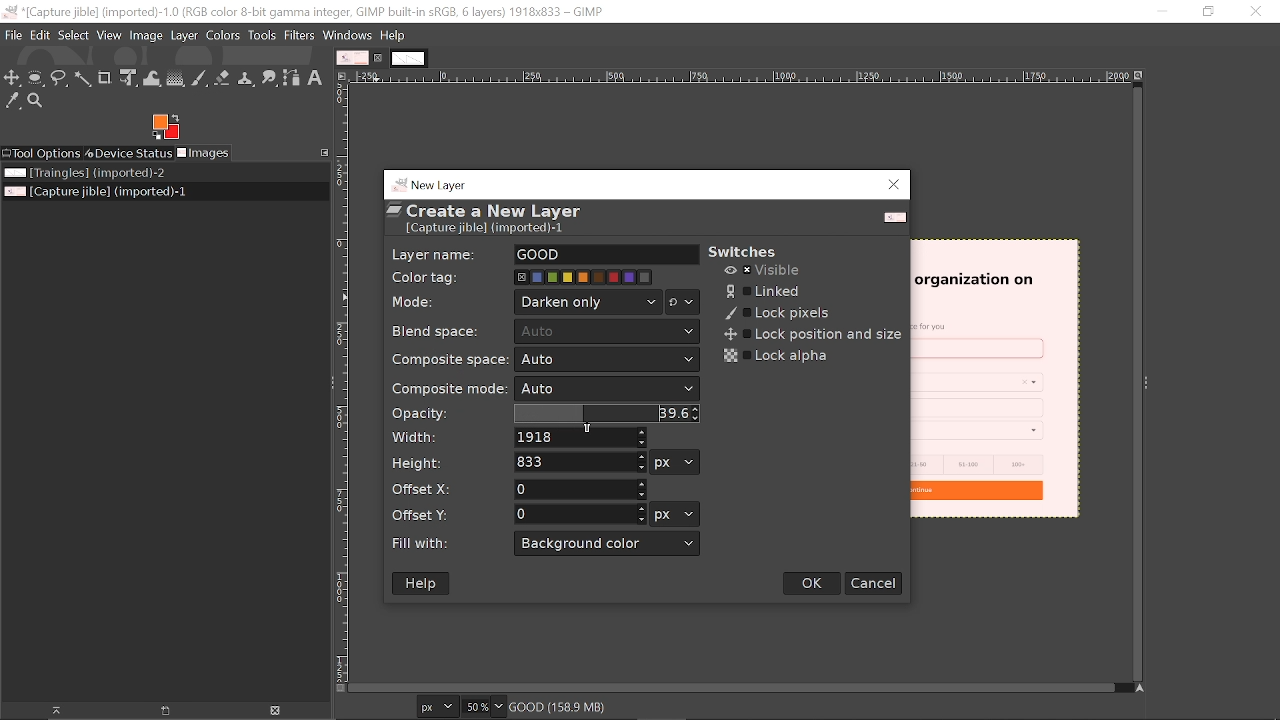  Describe the element at coordinates (498, 220) in the screenshot. I see `“ Create a New Layer` at that location.